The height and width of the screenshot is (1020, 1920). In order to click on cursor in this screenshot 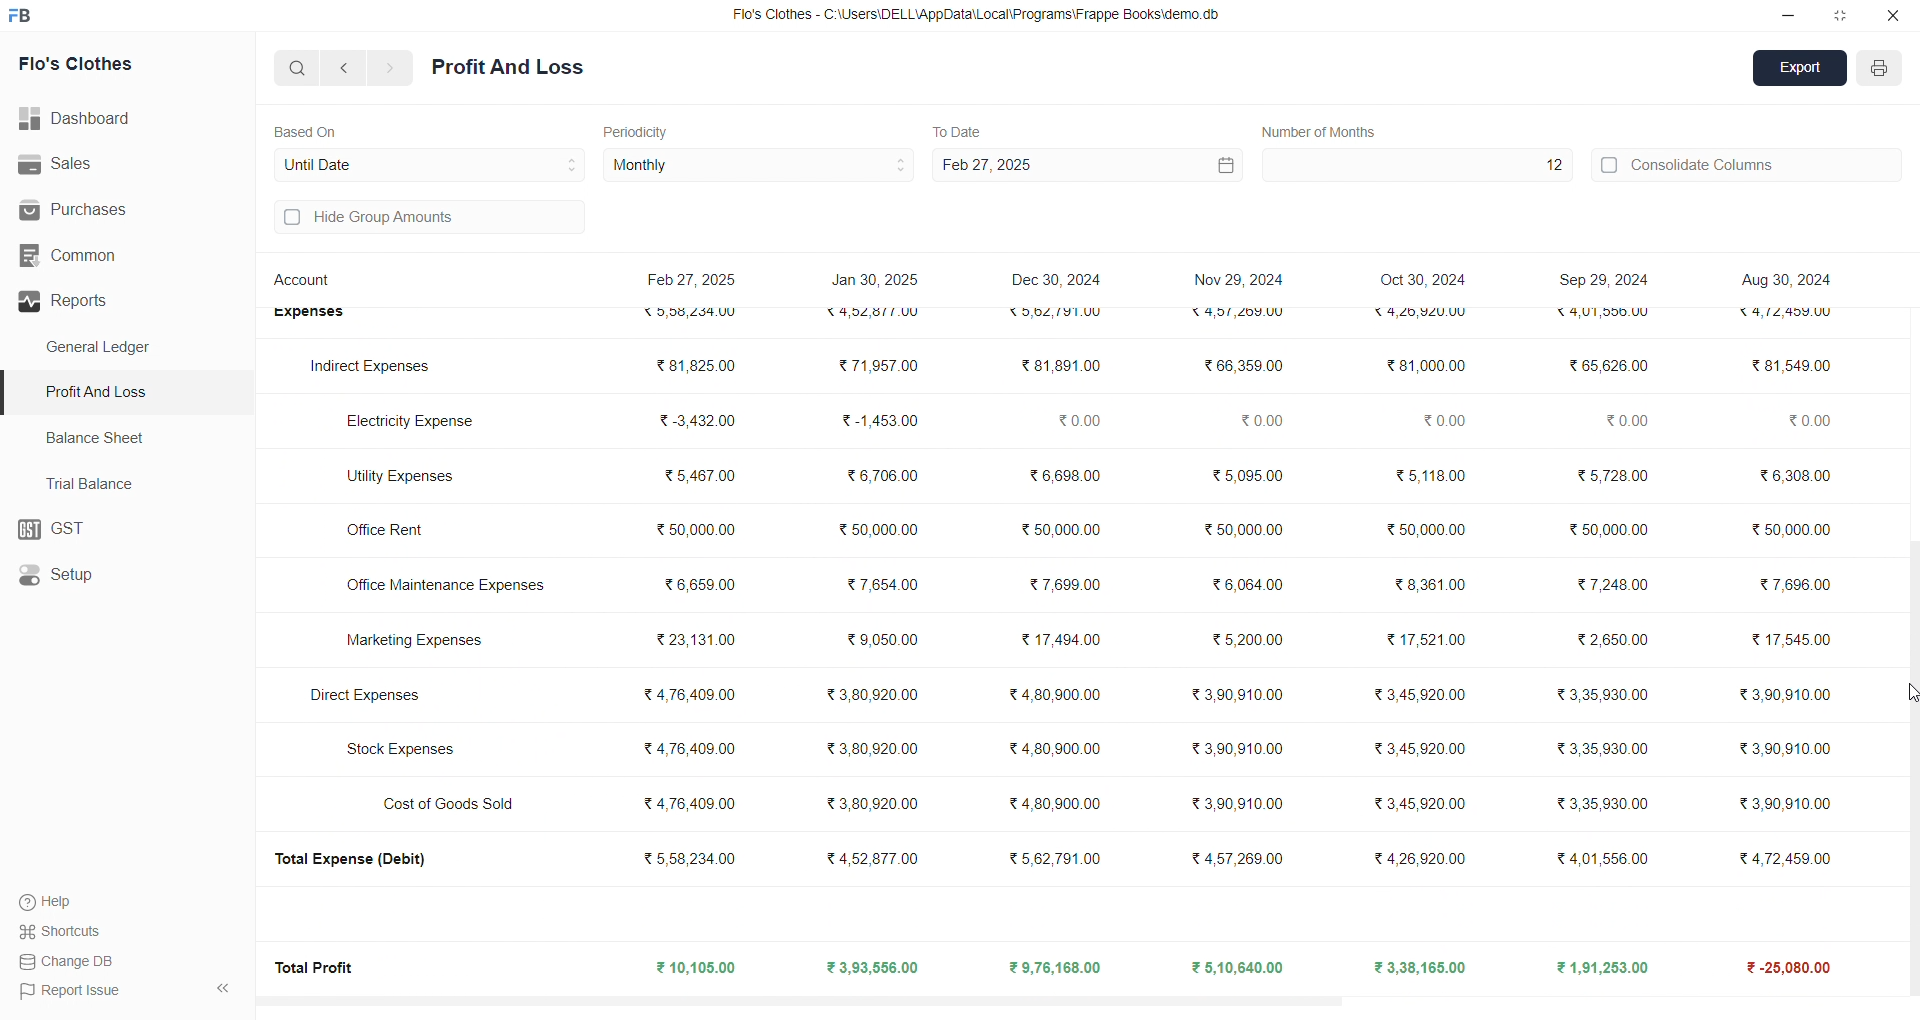, I will do `click(1904, 693)`.